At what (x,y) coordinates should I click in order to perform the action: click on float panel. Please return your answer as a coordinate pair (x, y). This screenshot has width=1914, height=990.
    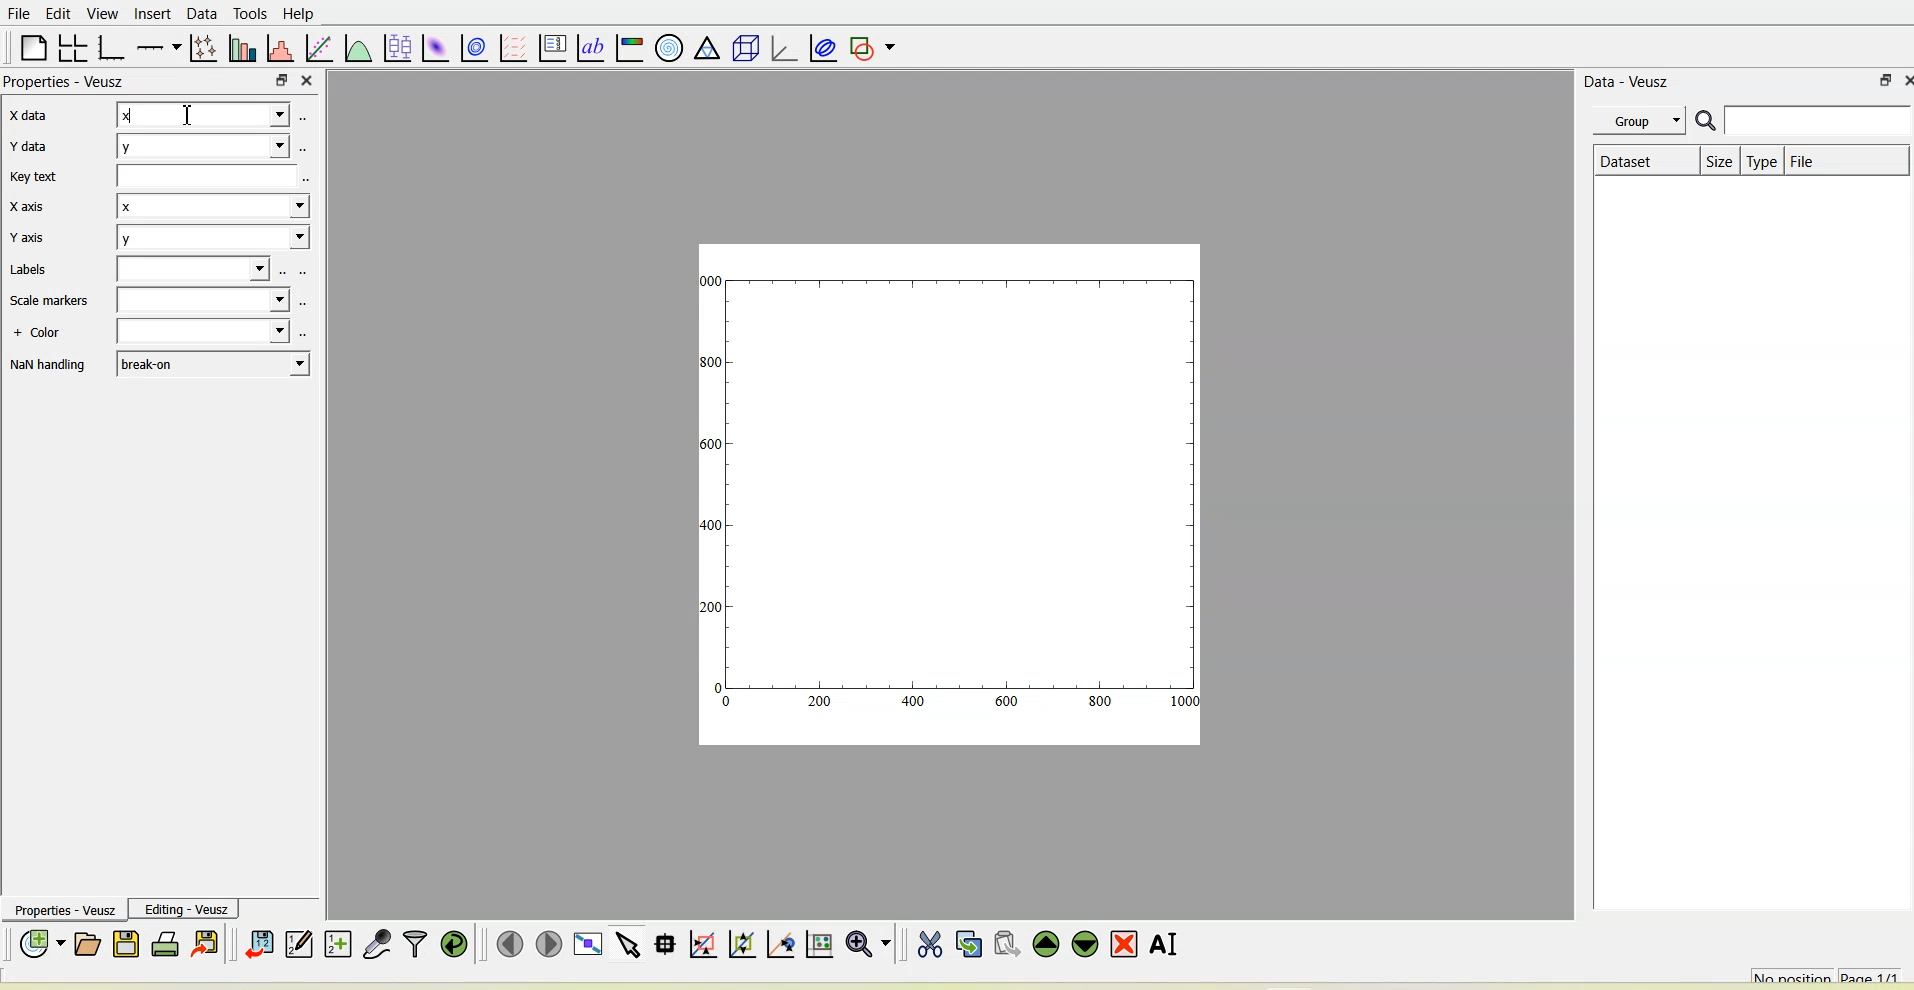
    Looking at the image, I should click on (283, 80).